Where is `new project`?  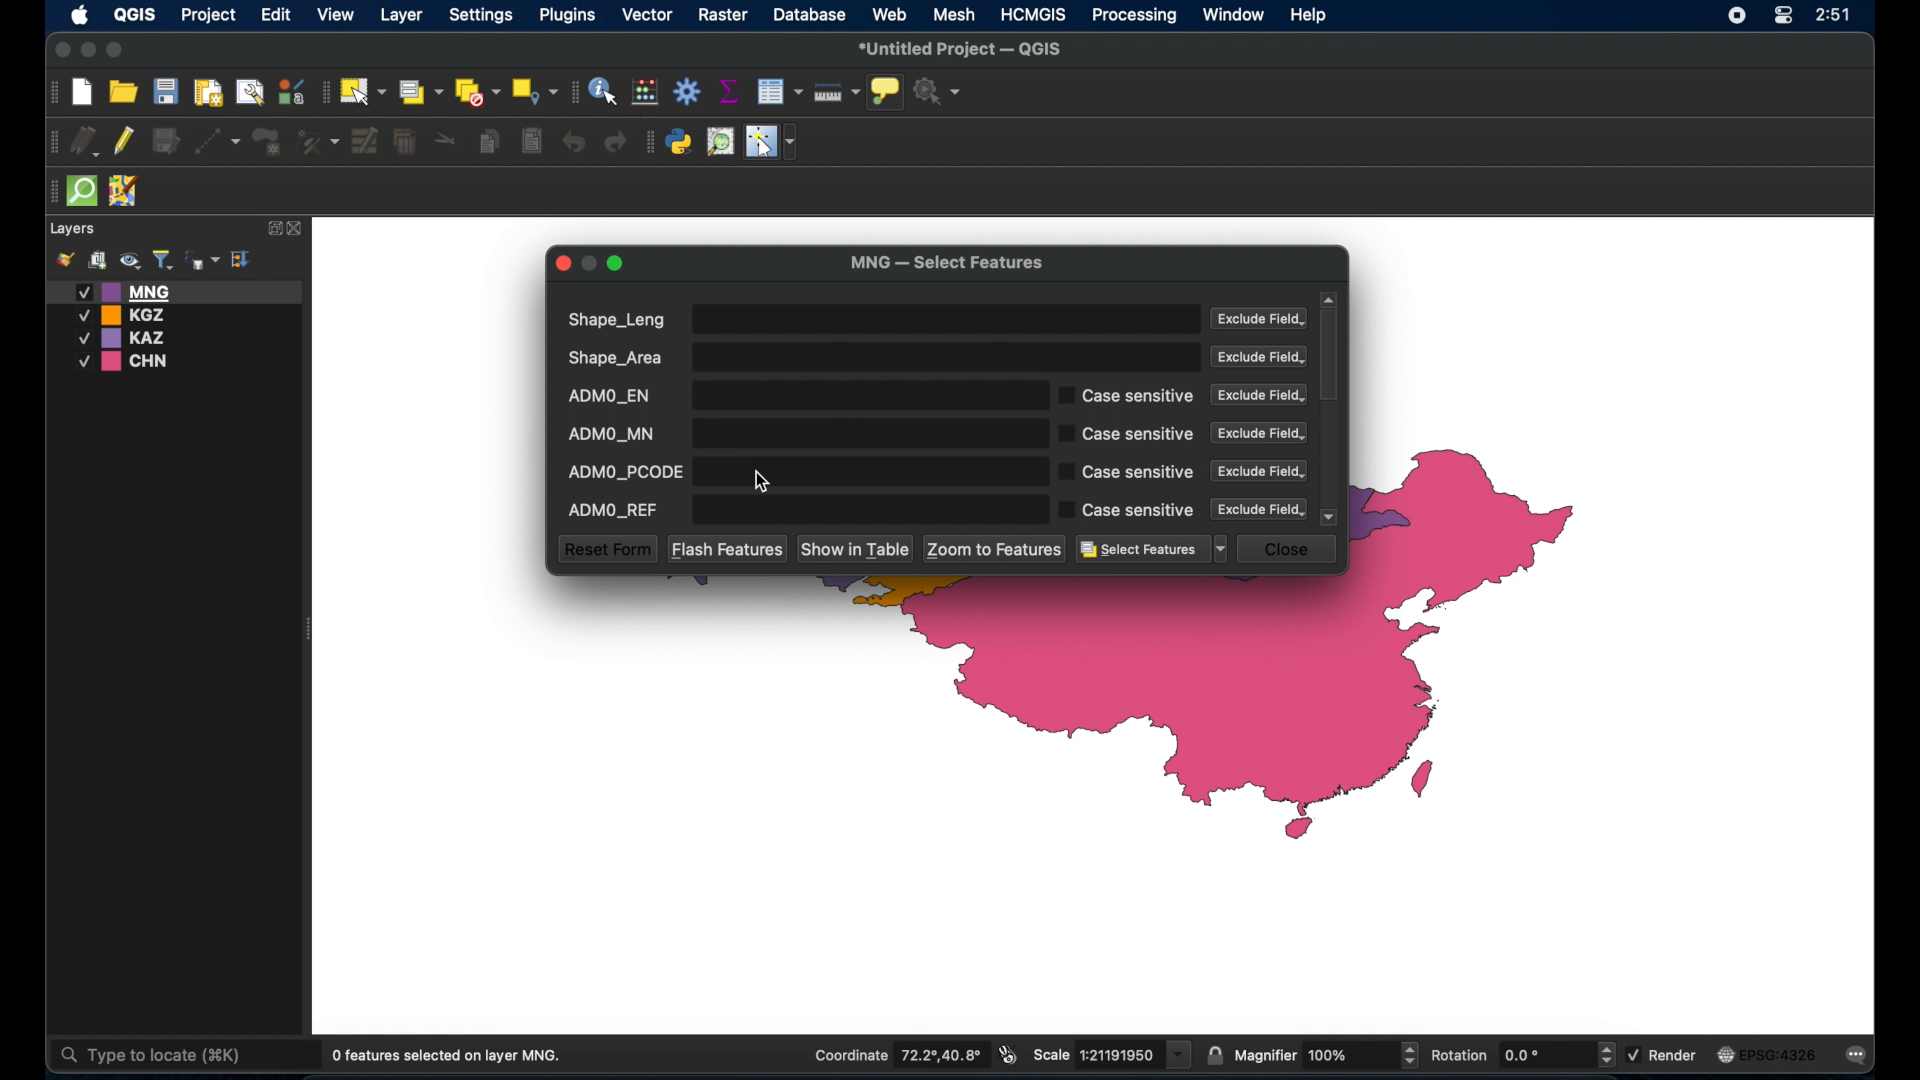 new project is located at coordinates (83, 93).